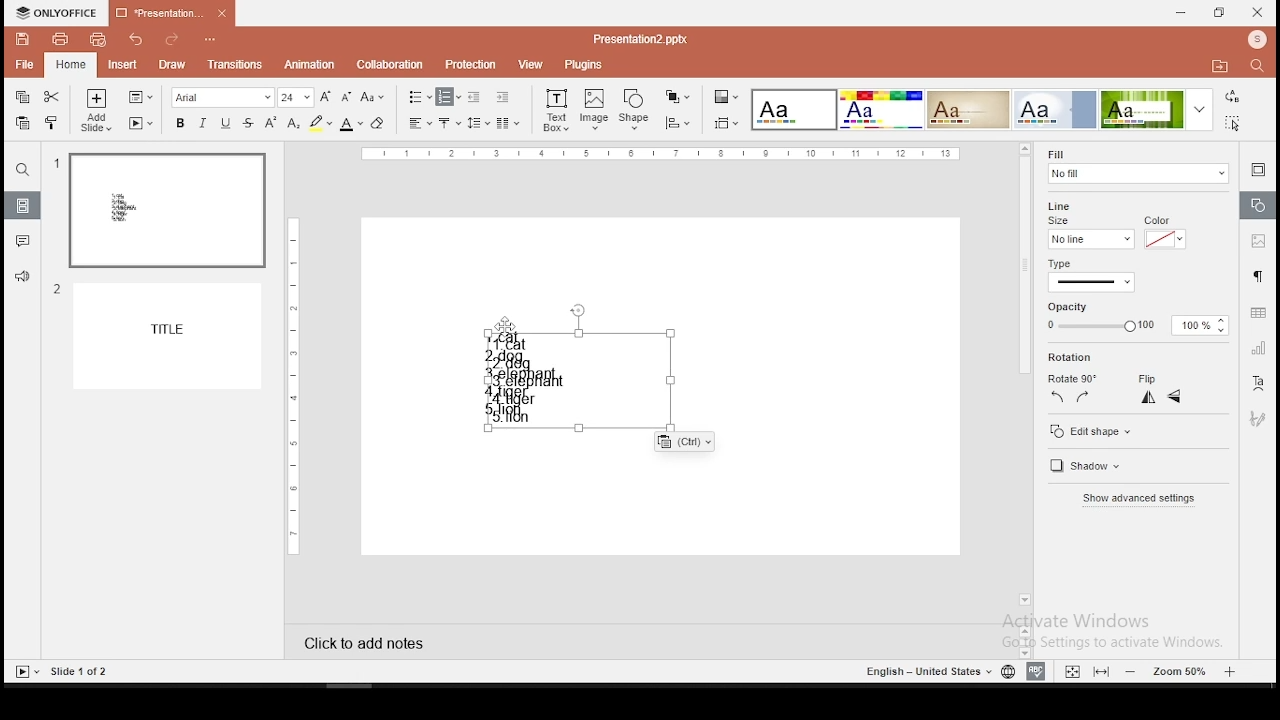 This screenshot has height=720, width=1280. Describe the element at coordinates (1072, 357) in the screenshot. I see `rotation` at that location.